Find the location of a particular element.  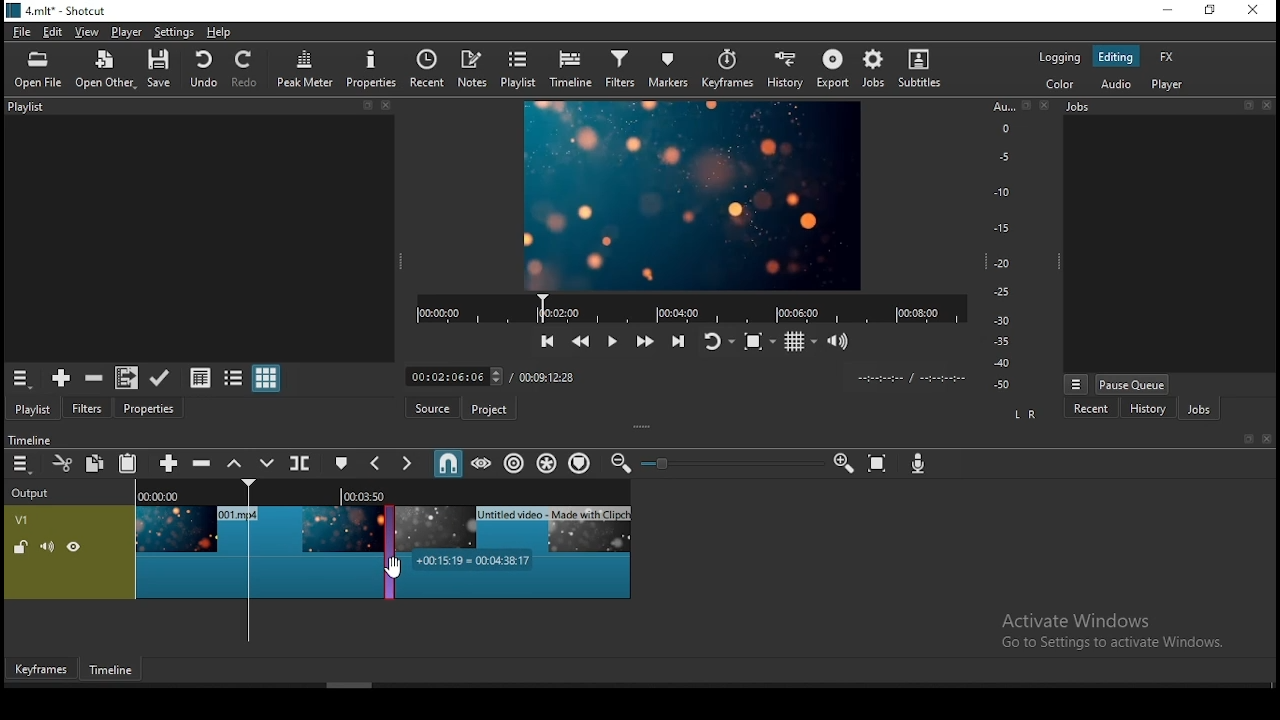

help is located at coordinates (219, 33).